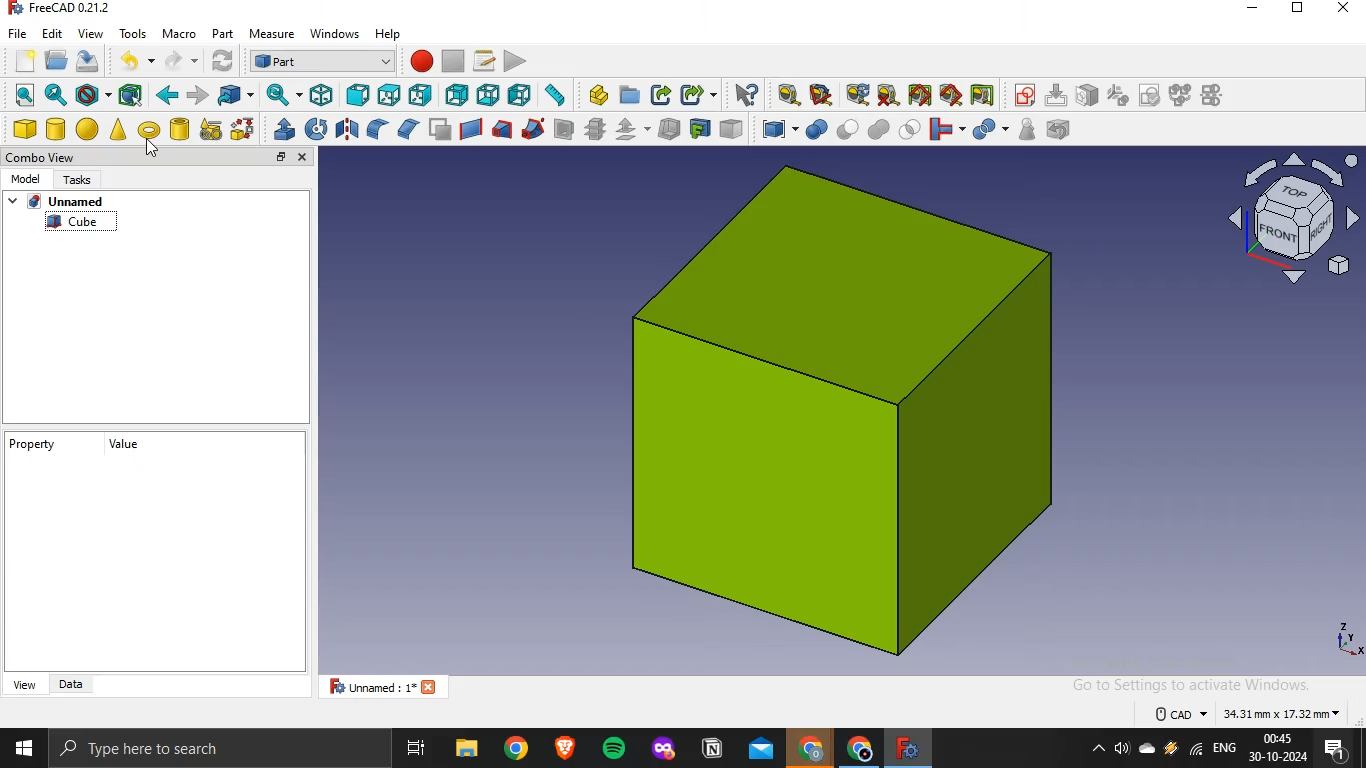 The height and width of the screenshot is (768, 1366). I want to click on make face from wires, so click(440, 128).